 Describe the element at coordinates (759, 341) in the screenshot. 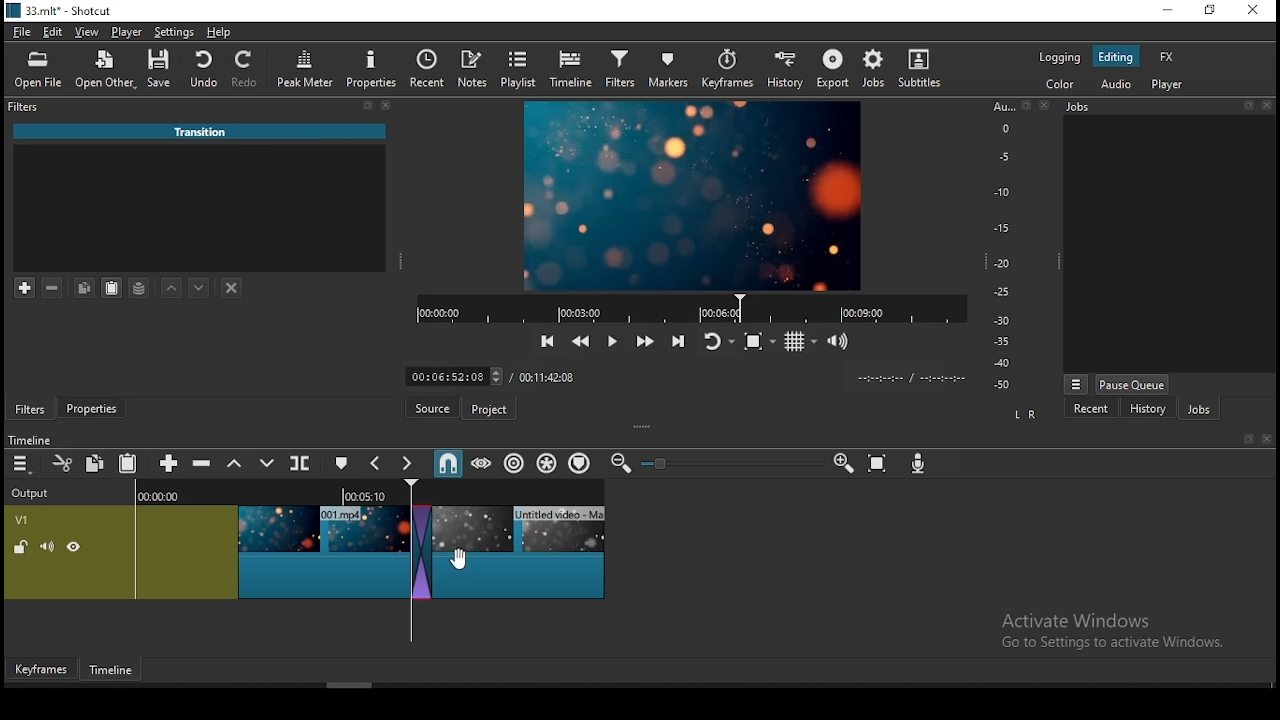

I see `toggle zoom` at that location.